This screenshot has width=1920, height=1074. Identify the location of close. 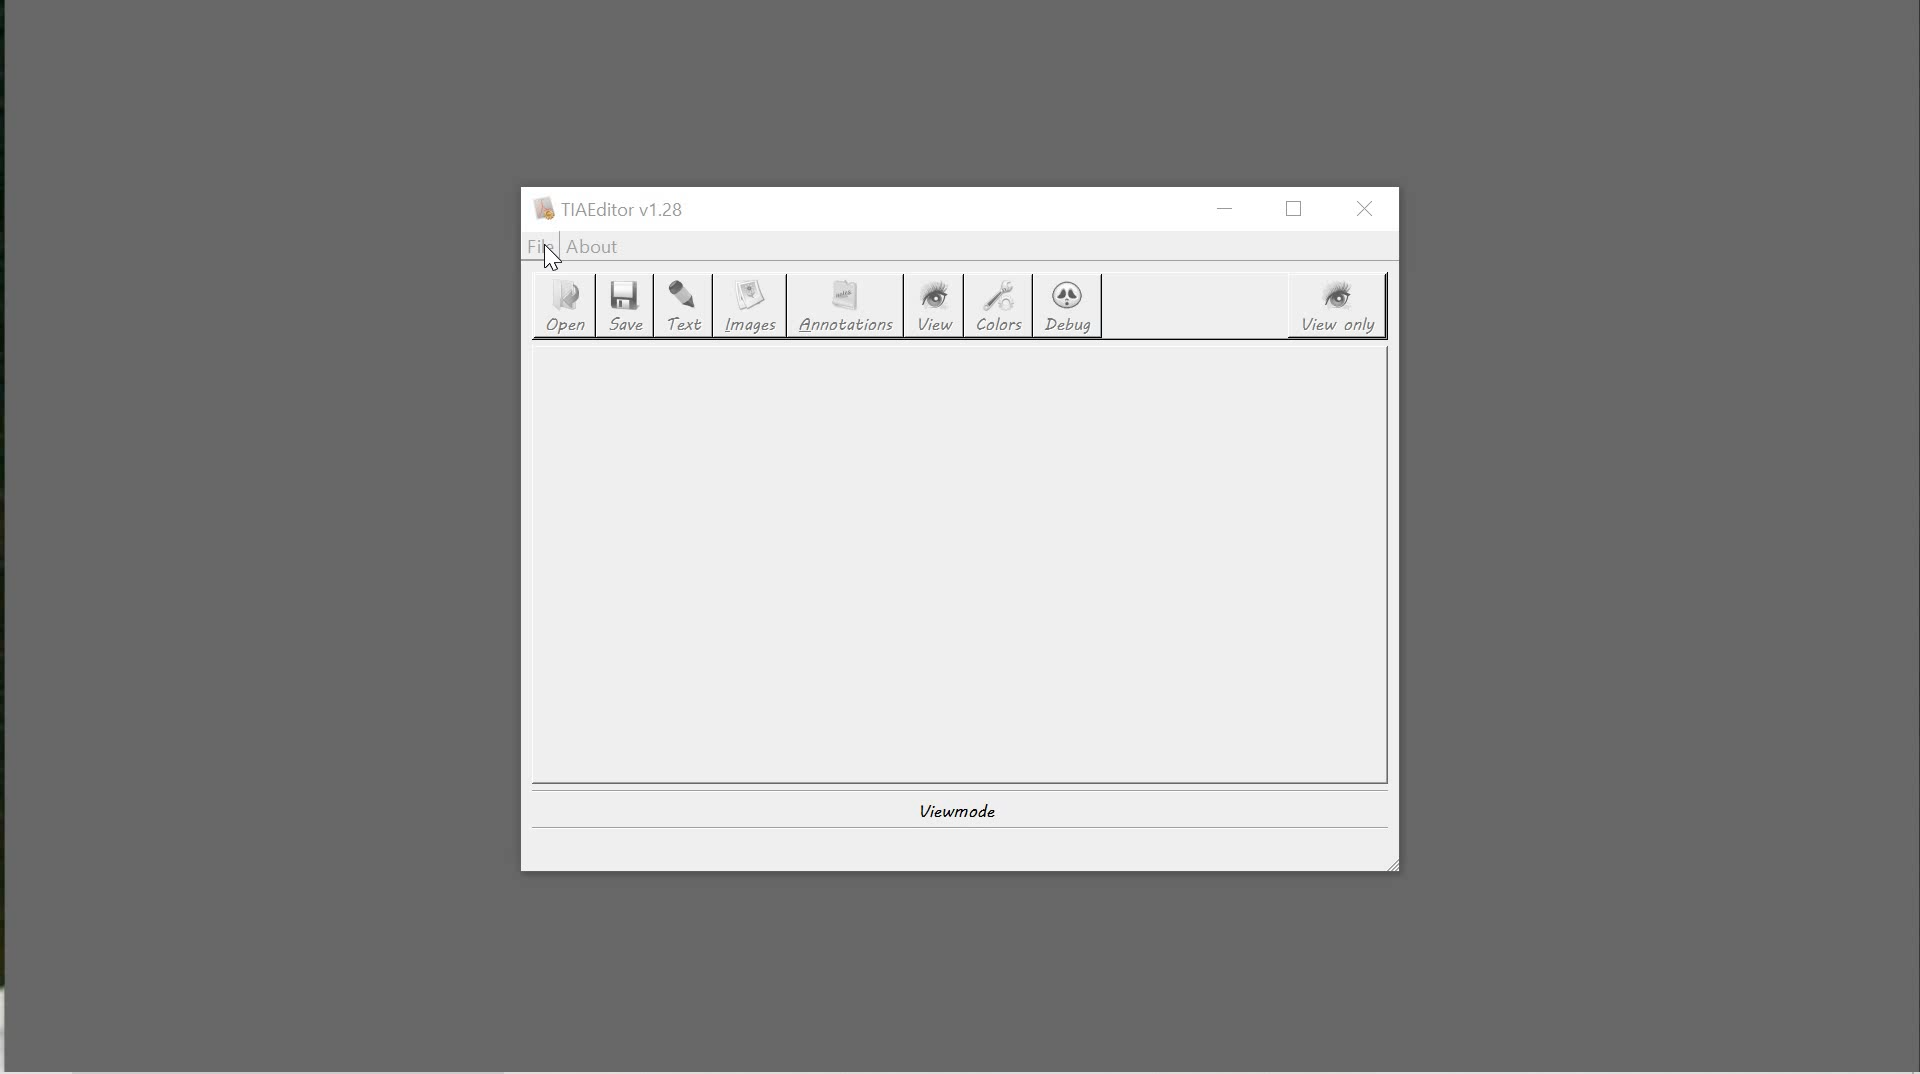
(1368, 209).